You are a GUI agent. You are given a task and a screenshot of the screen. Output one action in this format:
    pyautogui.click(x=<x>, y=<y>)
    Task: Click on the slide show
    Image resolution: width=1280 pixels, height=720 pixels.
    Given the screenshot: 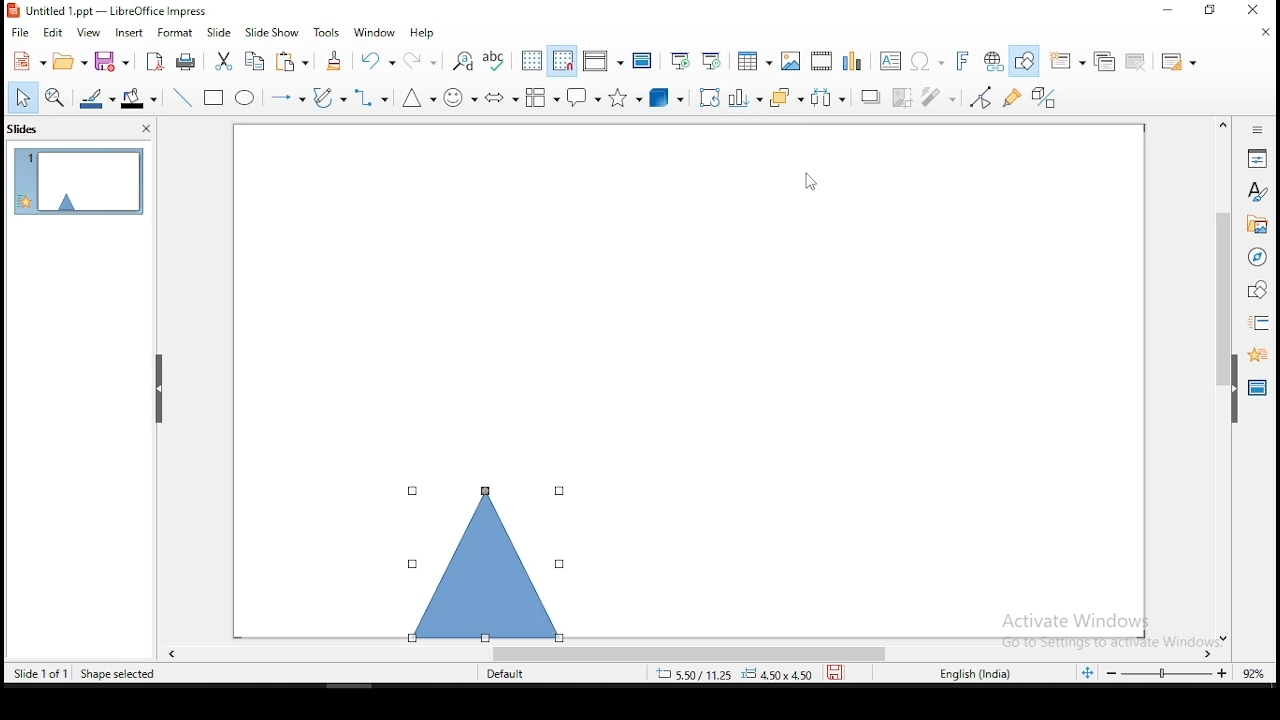 What is the action you would take?
    pyautogui.click(x=272, y=32)
    